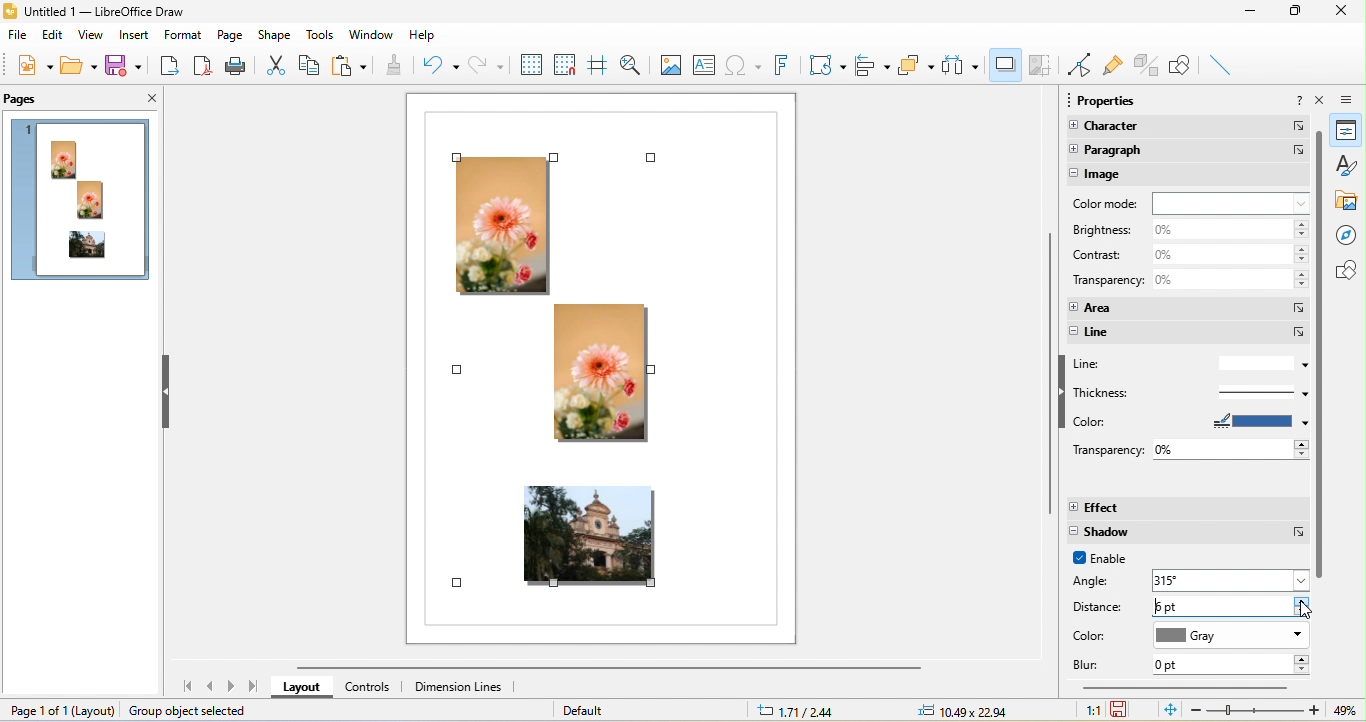 The width and height of the screenshot is (1366, 722). Describe the element at coordinates (1299, 101) in the screenshot. I see `help` at that location.